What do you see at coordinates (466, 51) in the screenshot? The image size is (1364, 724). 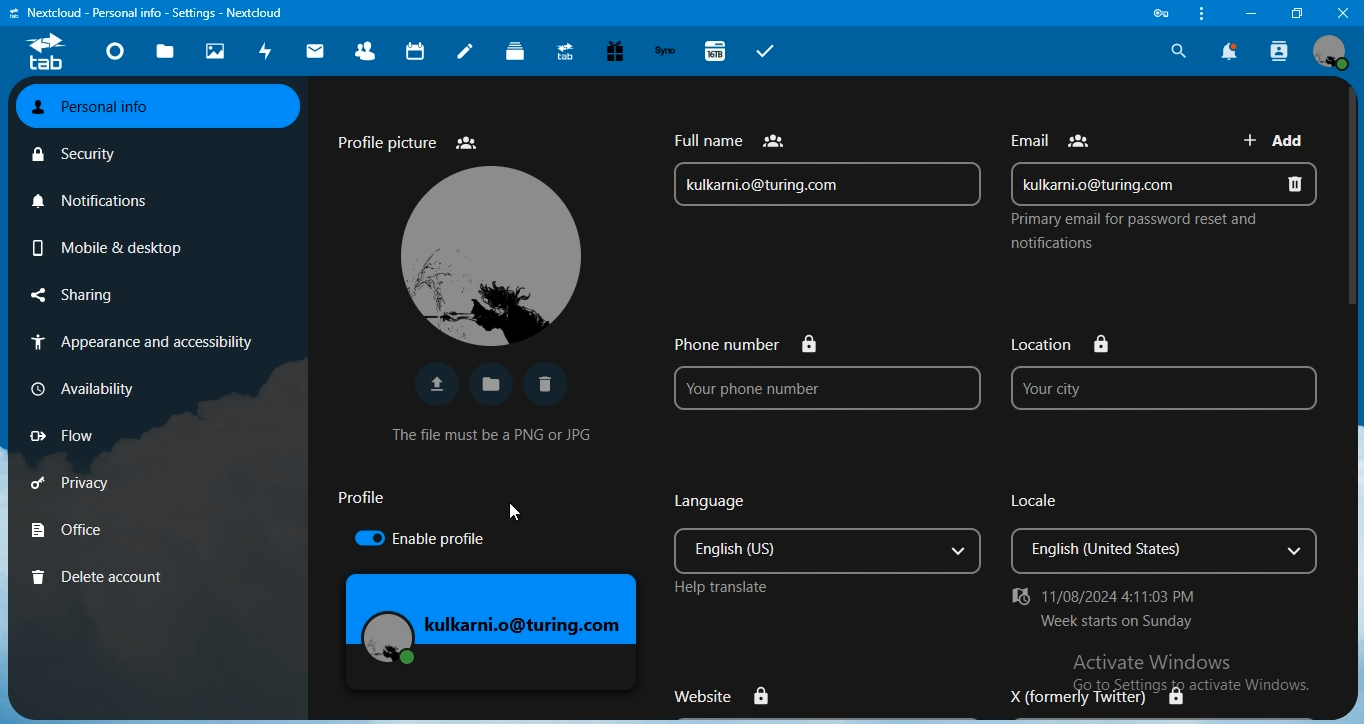 I see `notes` at bounding box center [466, 51].